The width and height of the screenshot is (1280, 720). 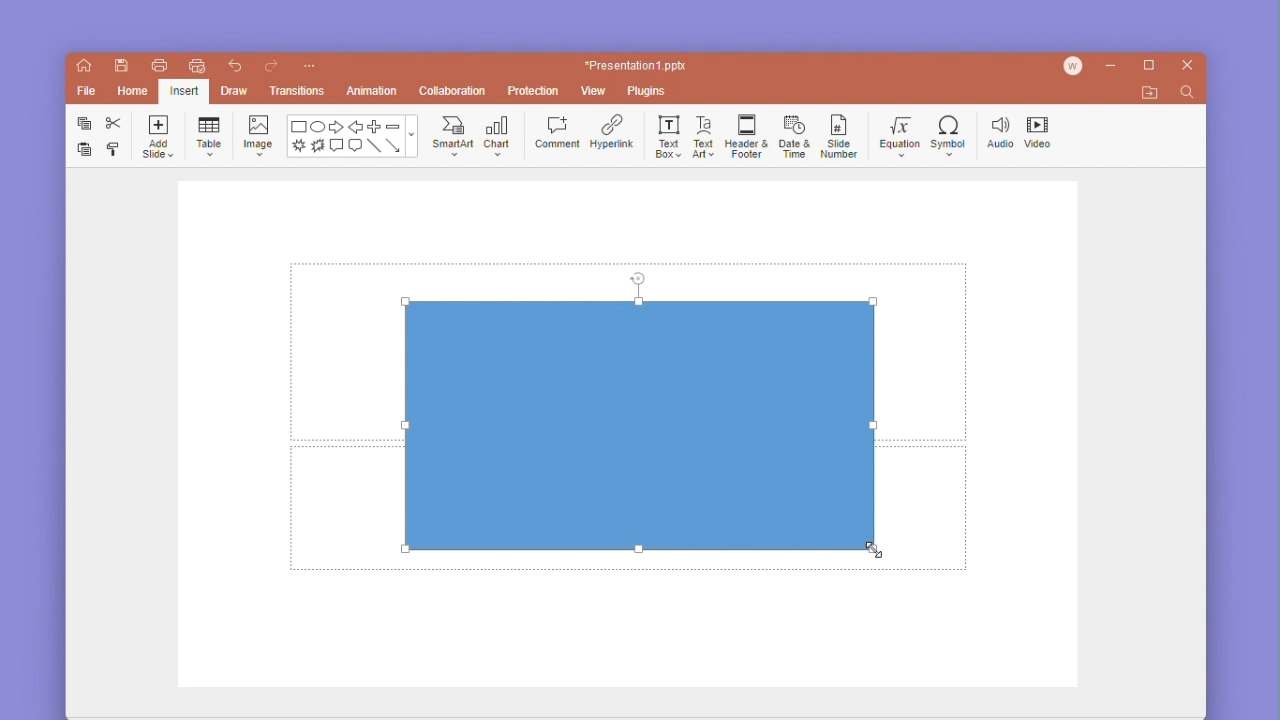 What do you see at coordinates (318, 147) in the screenshot?
I see `burn shape` at bounding box center [318, 147].